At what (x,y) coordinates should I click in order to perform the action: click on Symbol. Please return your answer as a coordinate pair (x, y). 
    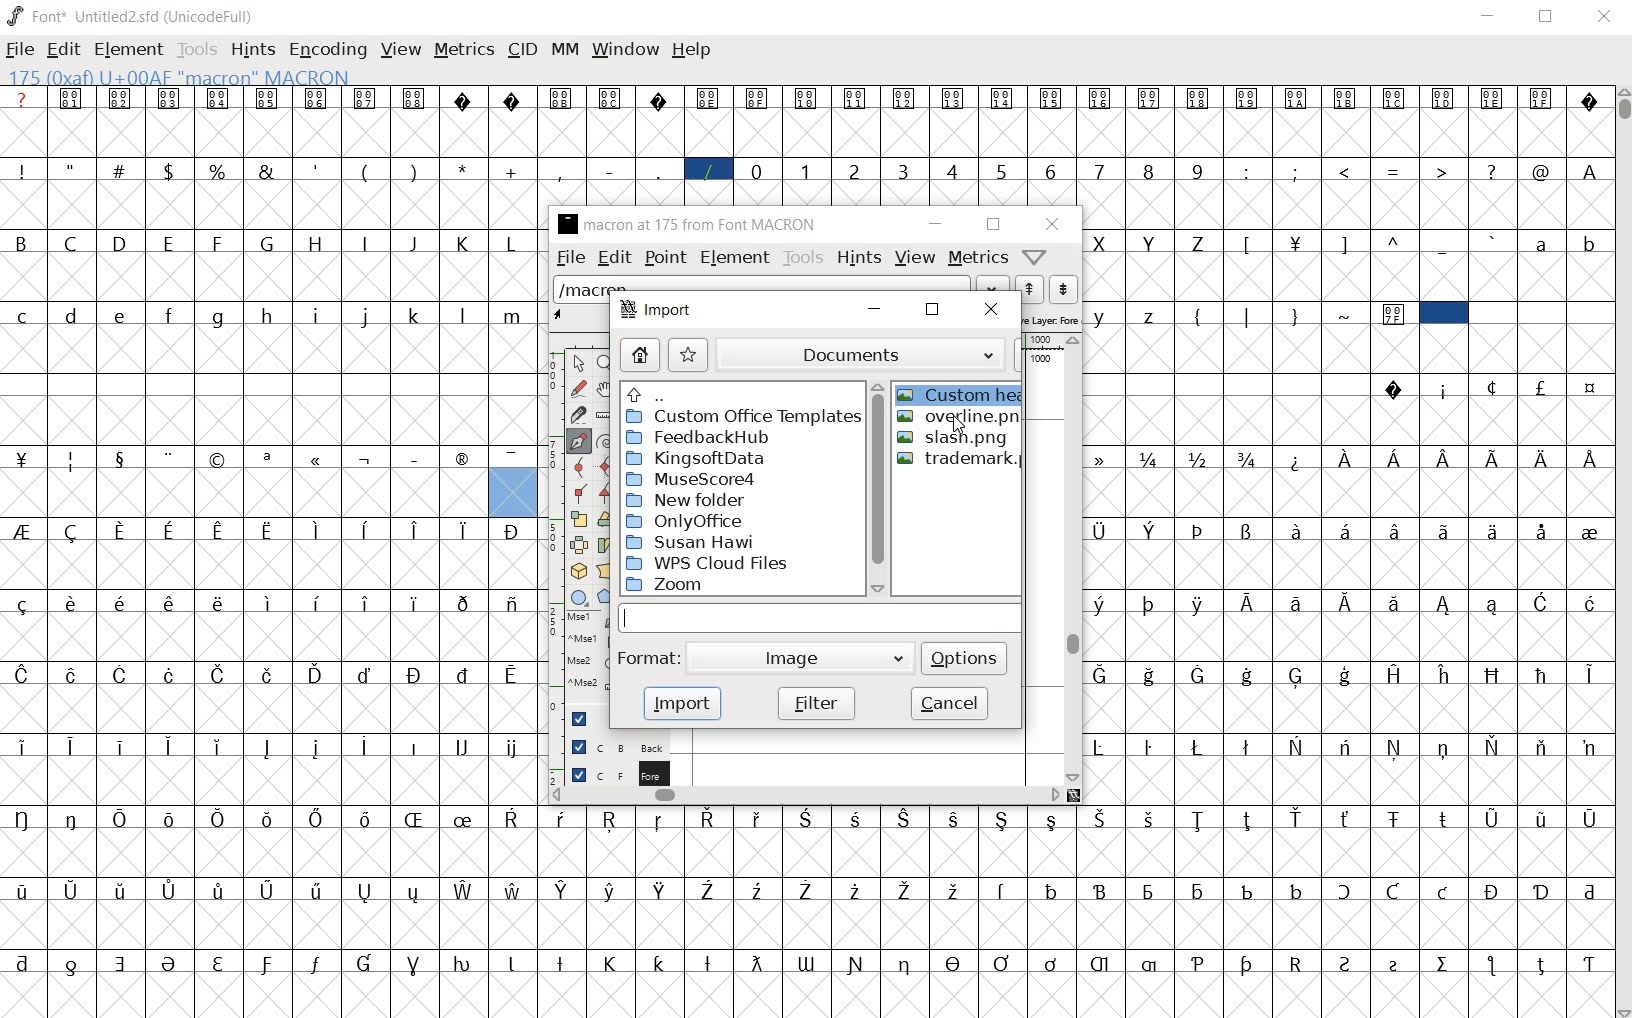
    Looking at the image, I should click on (1152, 99).